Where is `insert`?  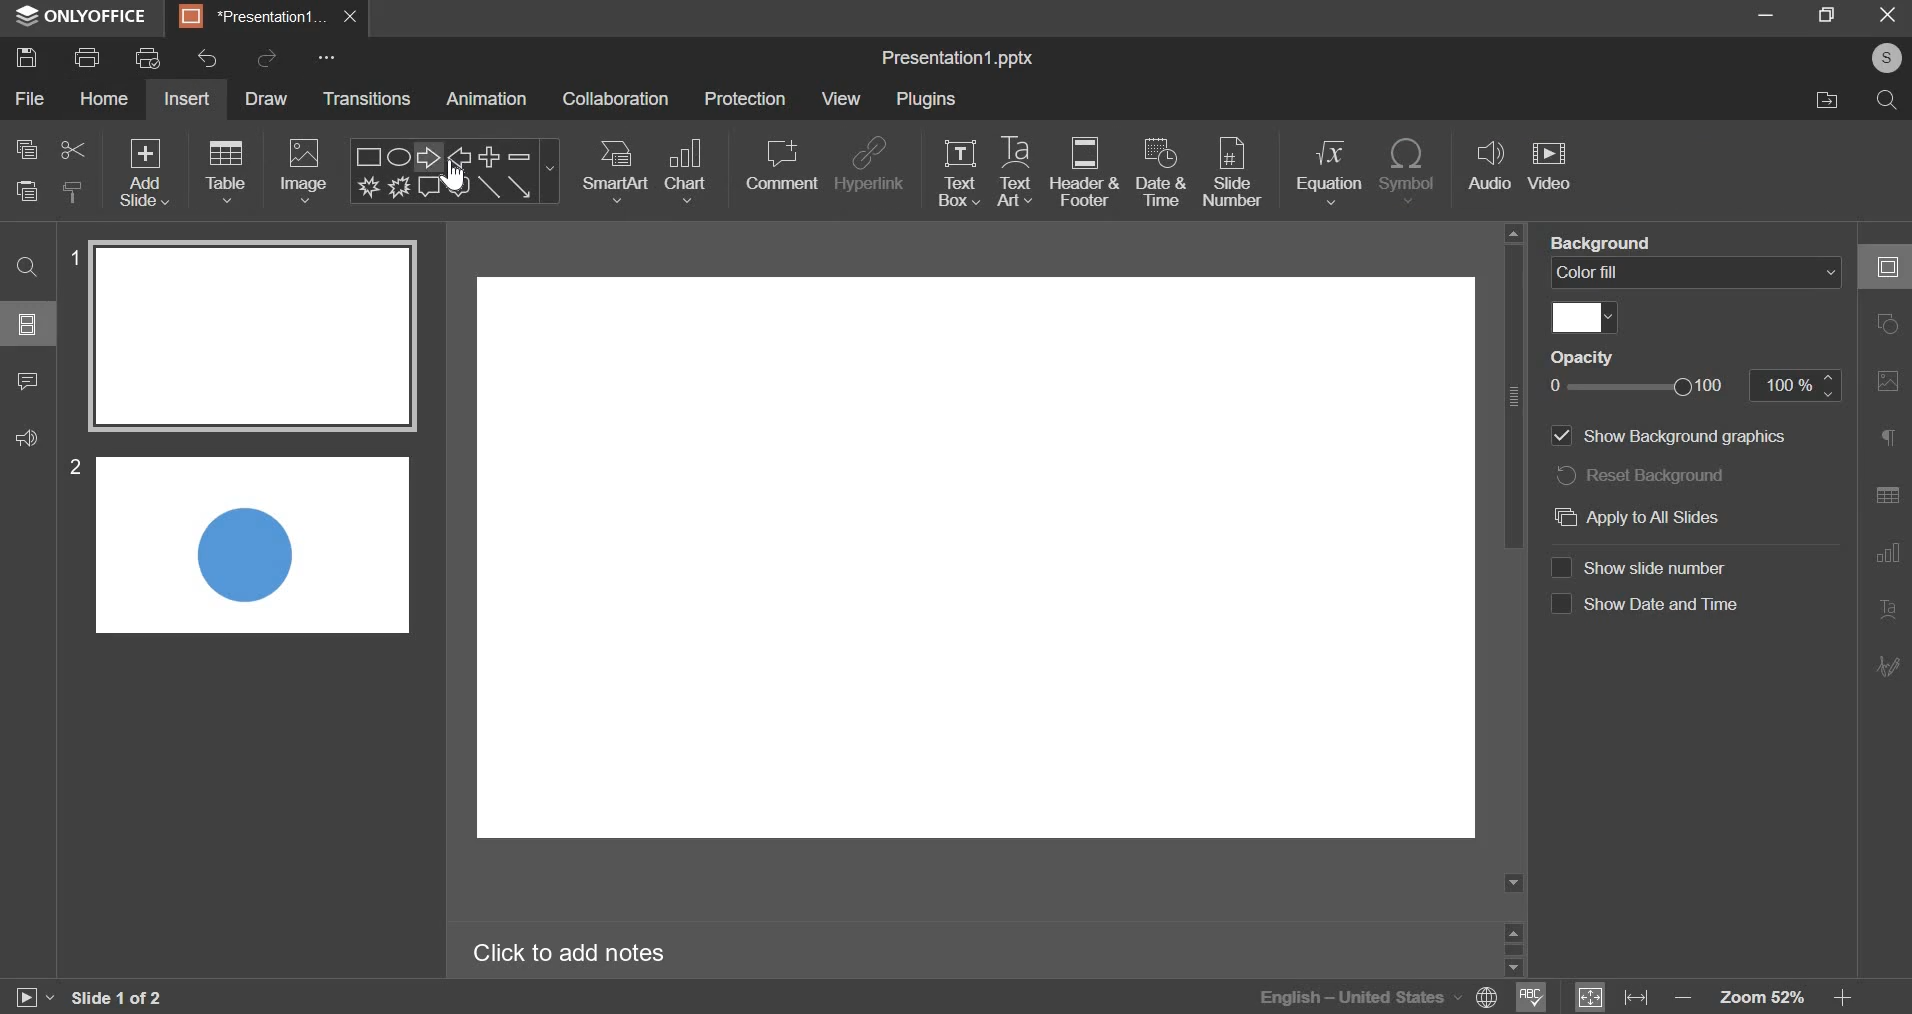
insert is located at coordinates (184, 100).